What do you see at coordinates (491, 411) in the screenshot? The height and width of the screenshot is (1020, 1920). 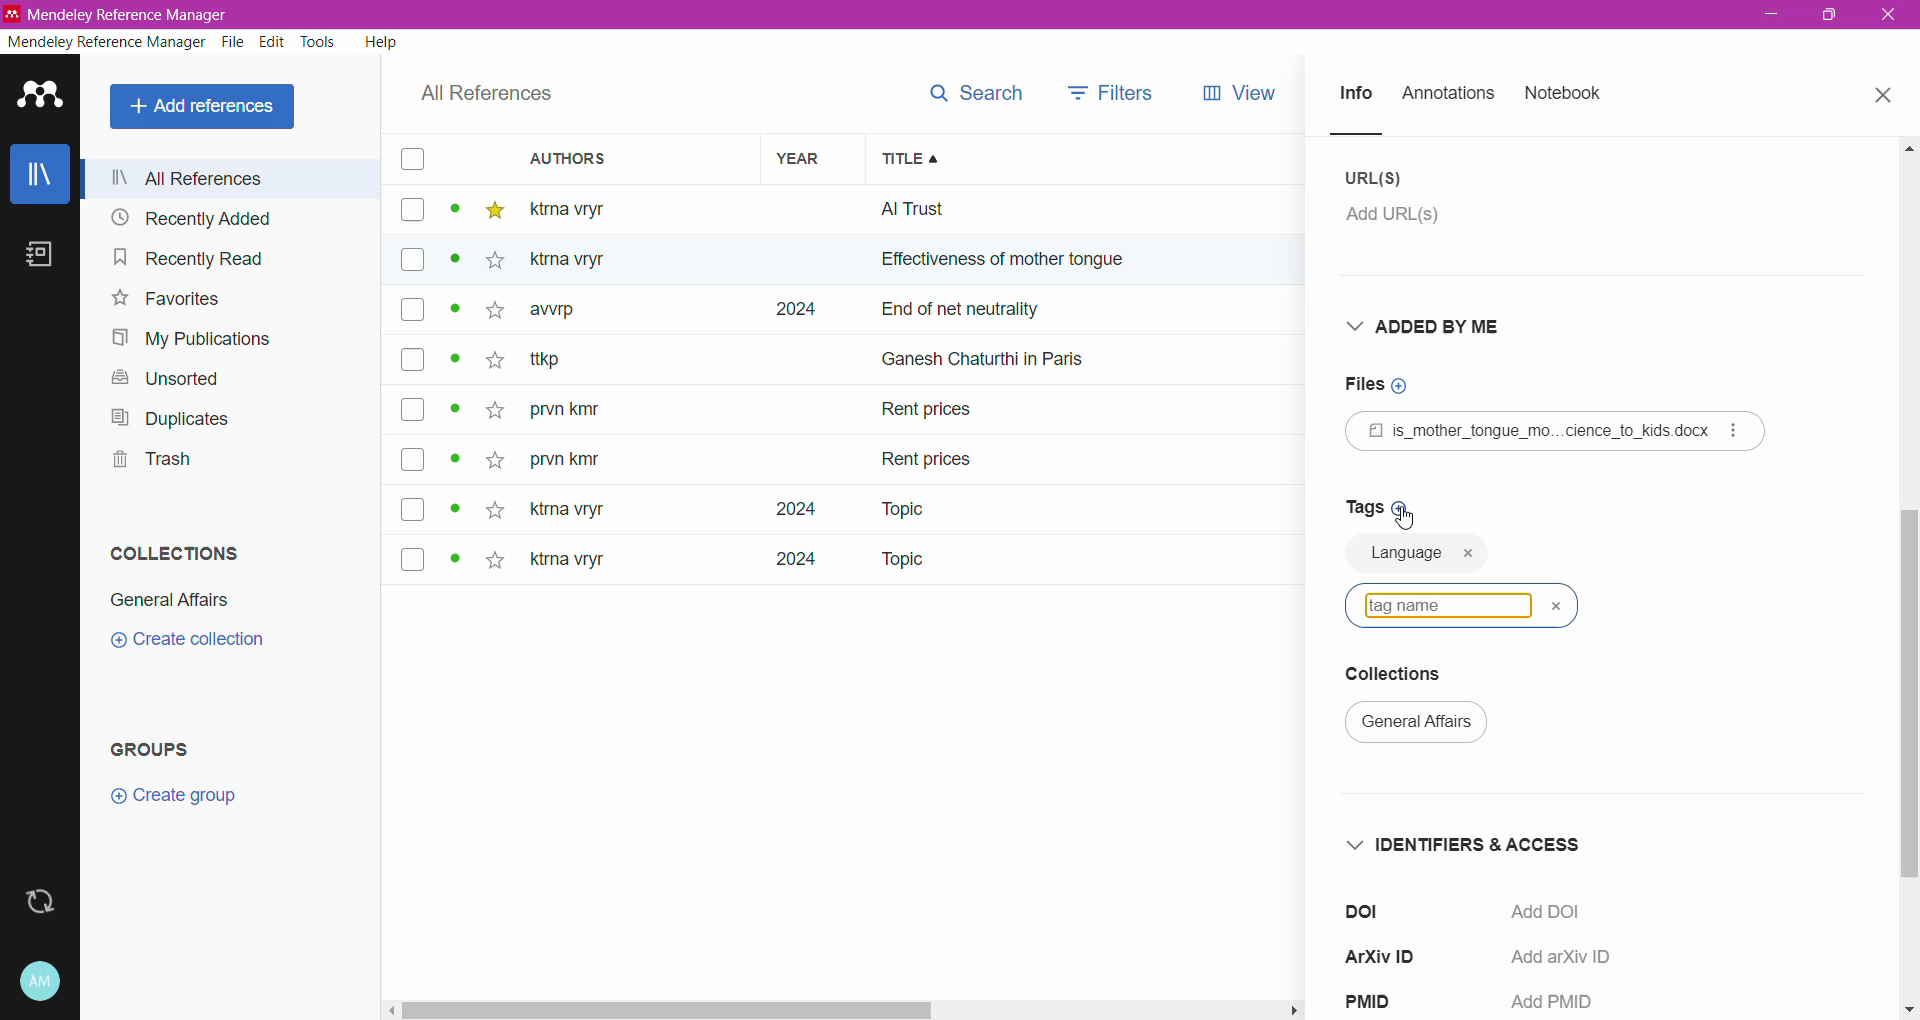 I see `star` at bounding box center [491, 411].